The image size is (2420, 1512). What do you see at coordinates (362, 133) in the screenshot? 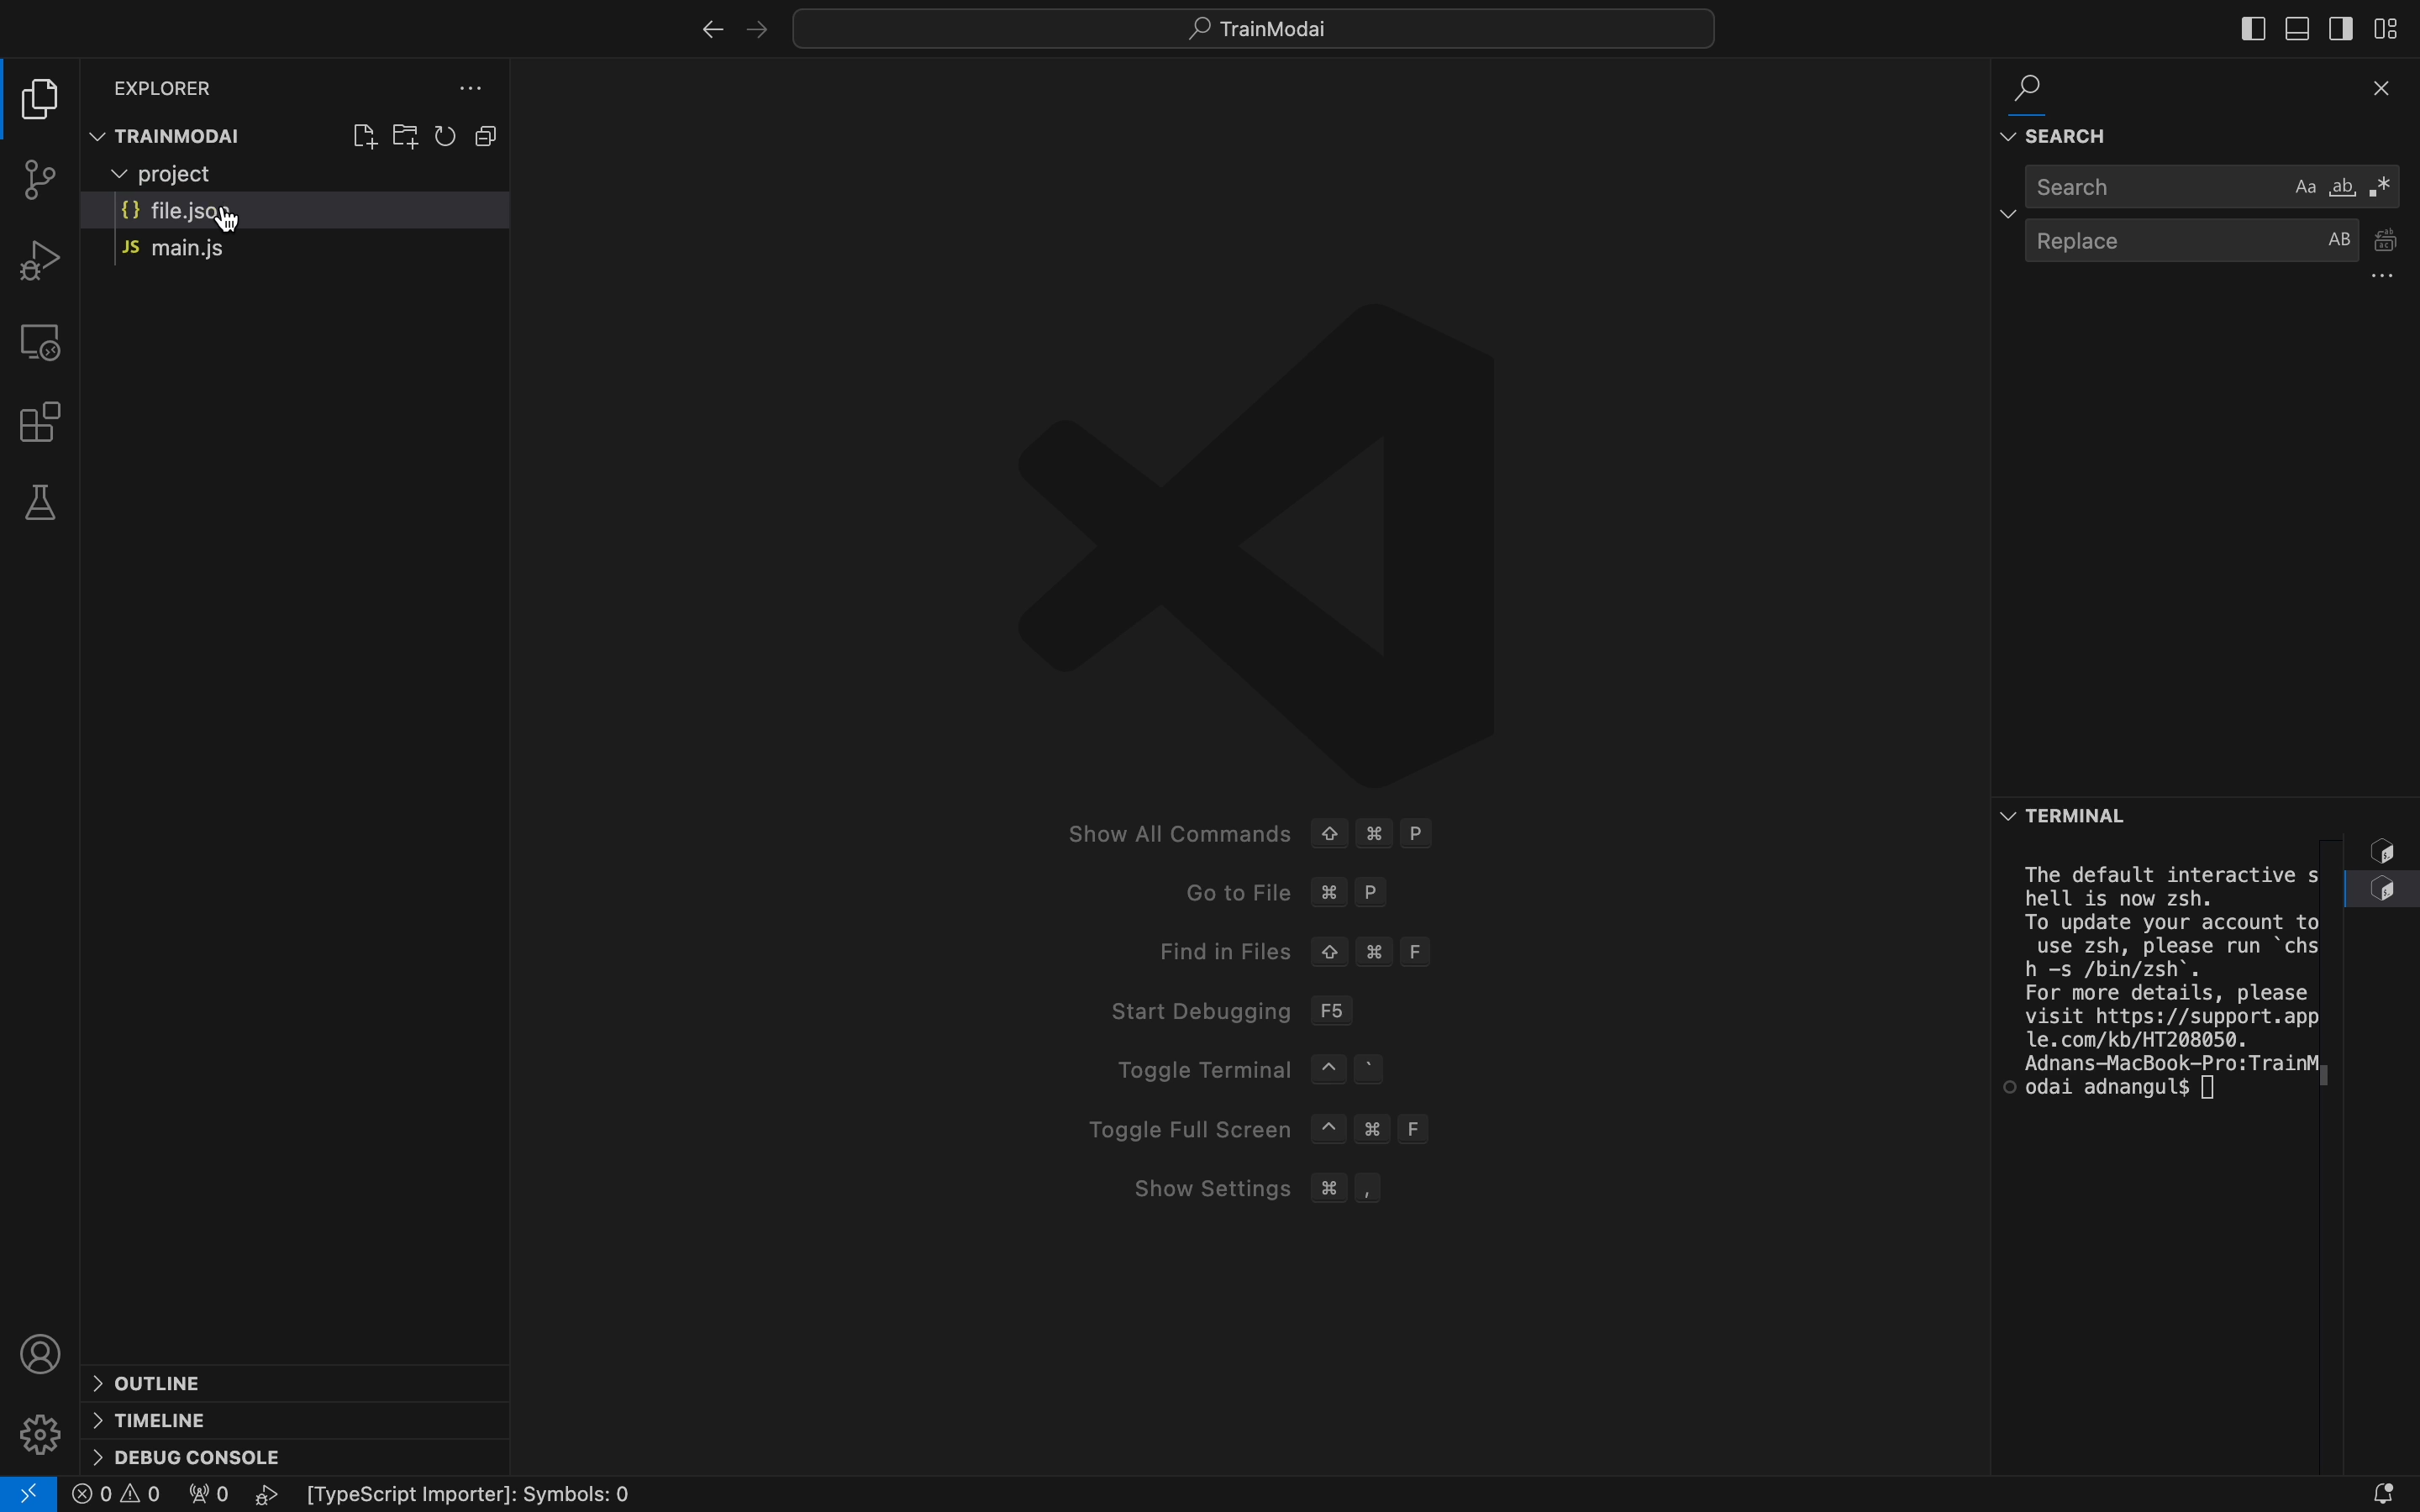
I see `create file` at bounding box center [362, 133].